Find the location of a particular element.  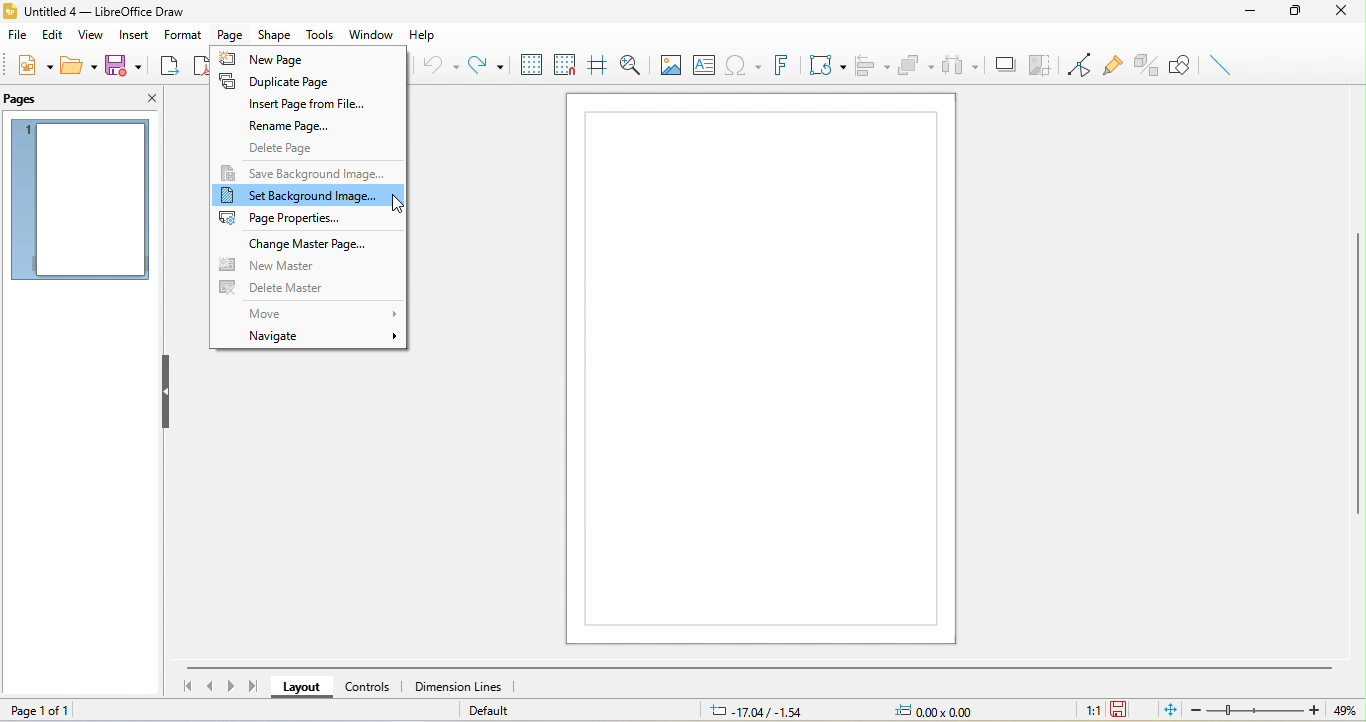

duplicate page is located at coordinates (297, 82).